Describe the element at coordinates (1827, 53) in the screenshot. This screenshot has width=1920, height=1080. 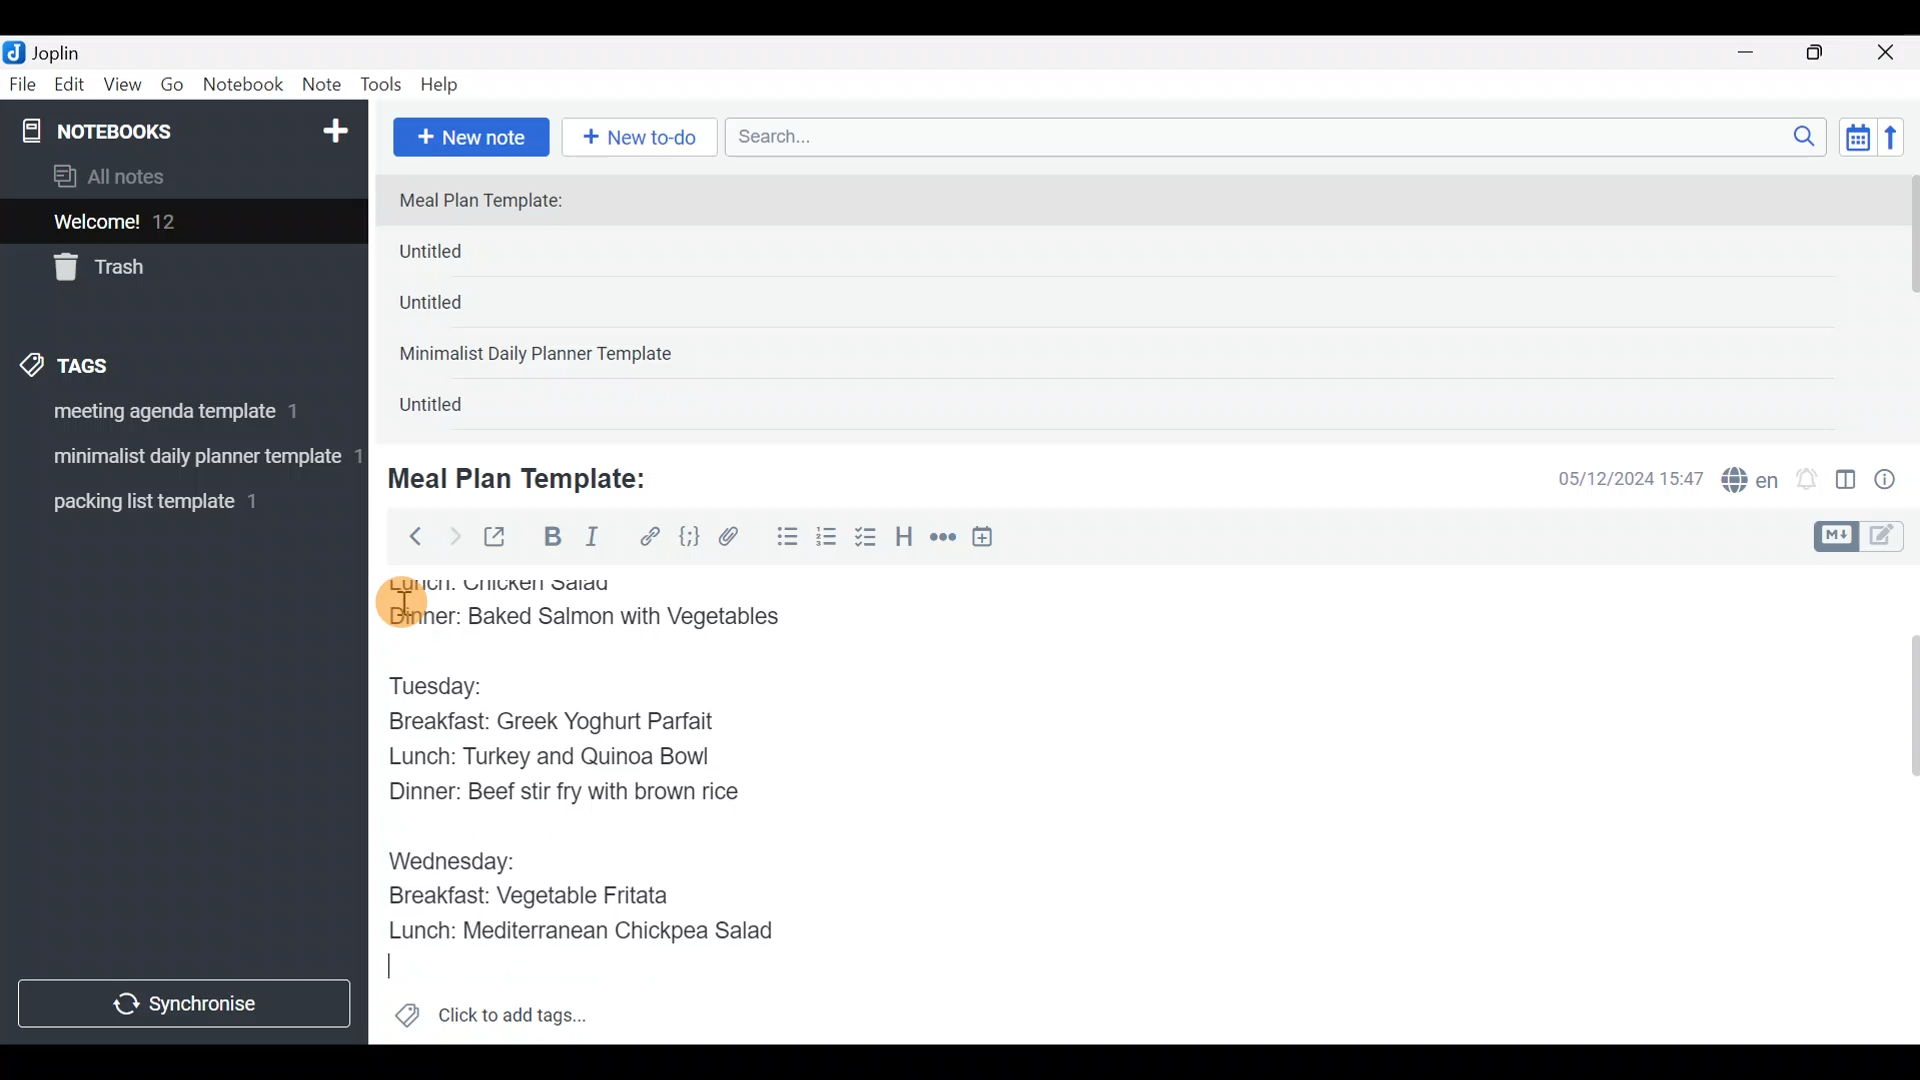
I see `Maximize` at that location.